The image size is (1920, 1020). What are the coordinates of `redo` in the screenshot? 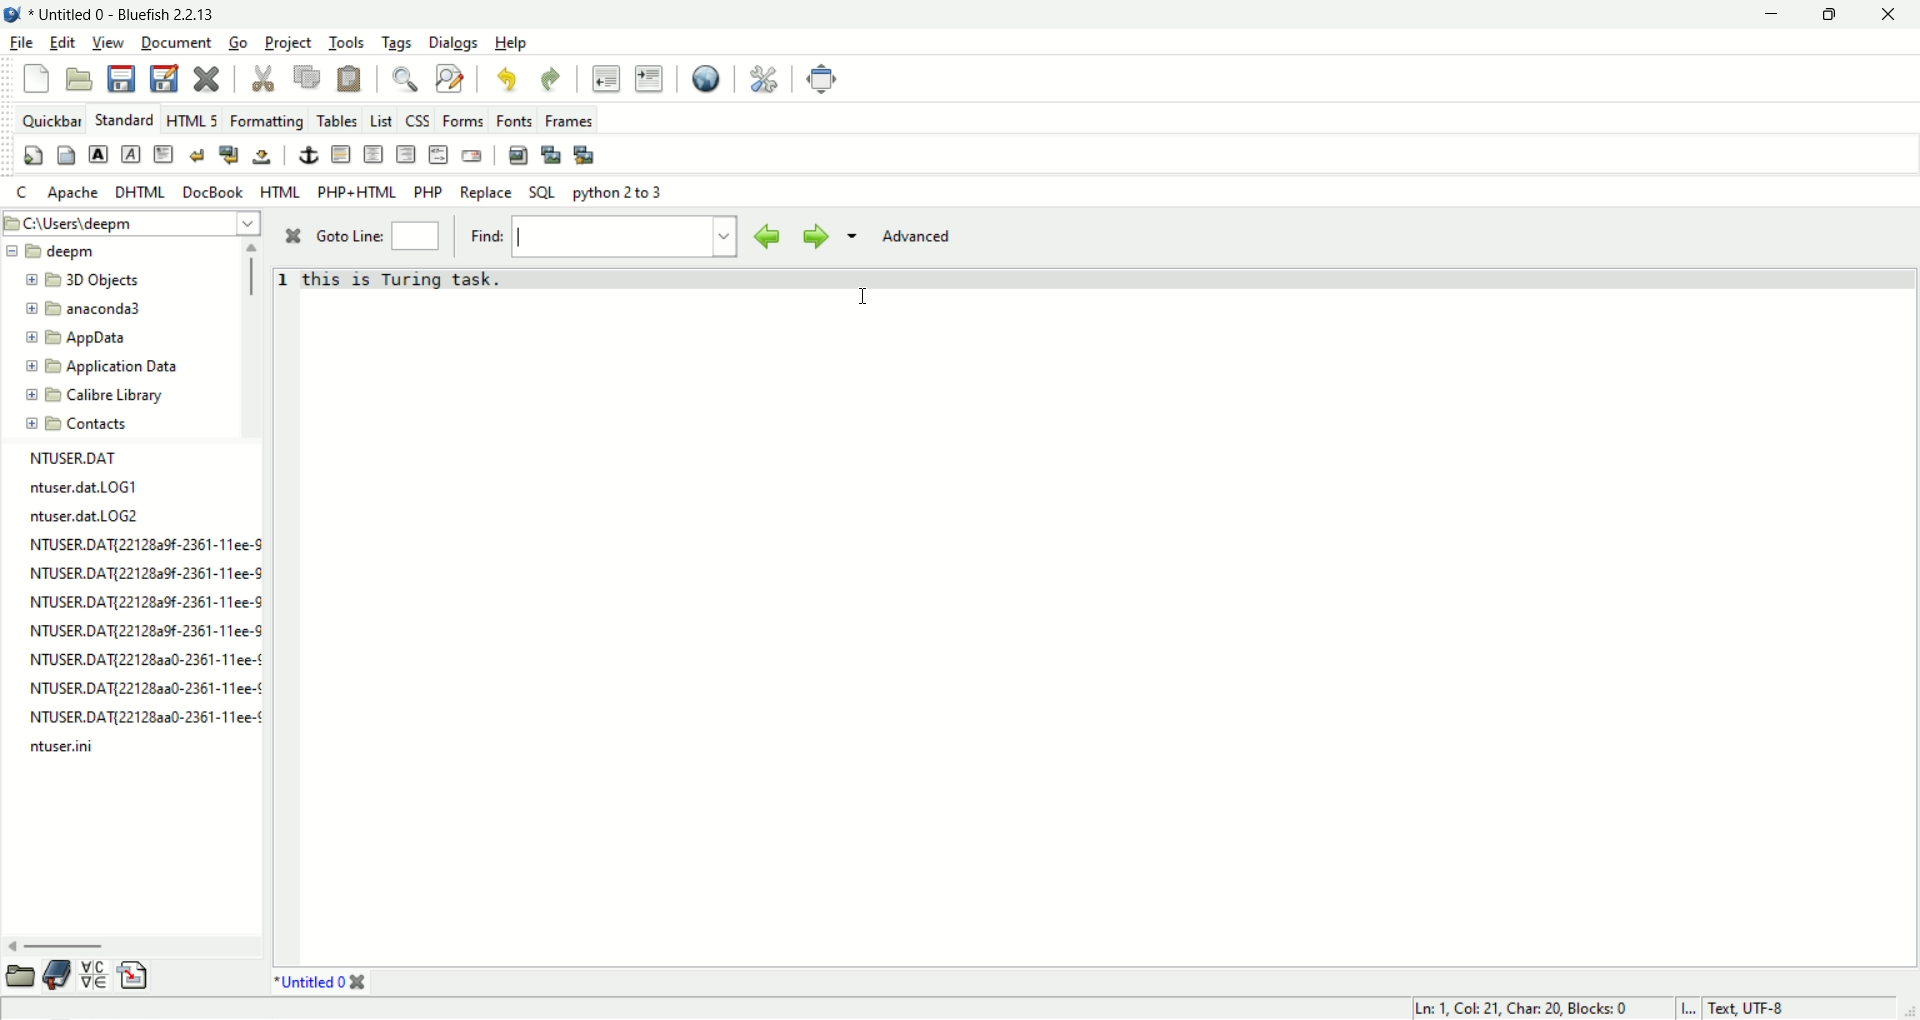 It's located at (547, 78).